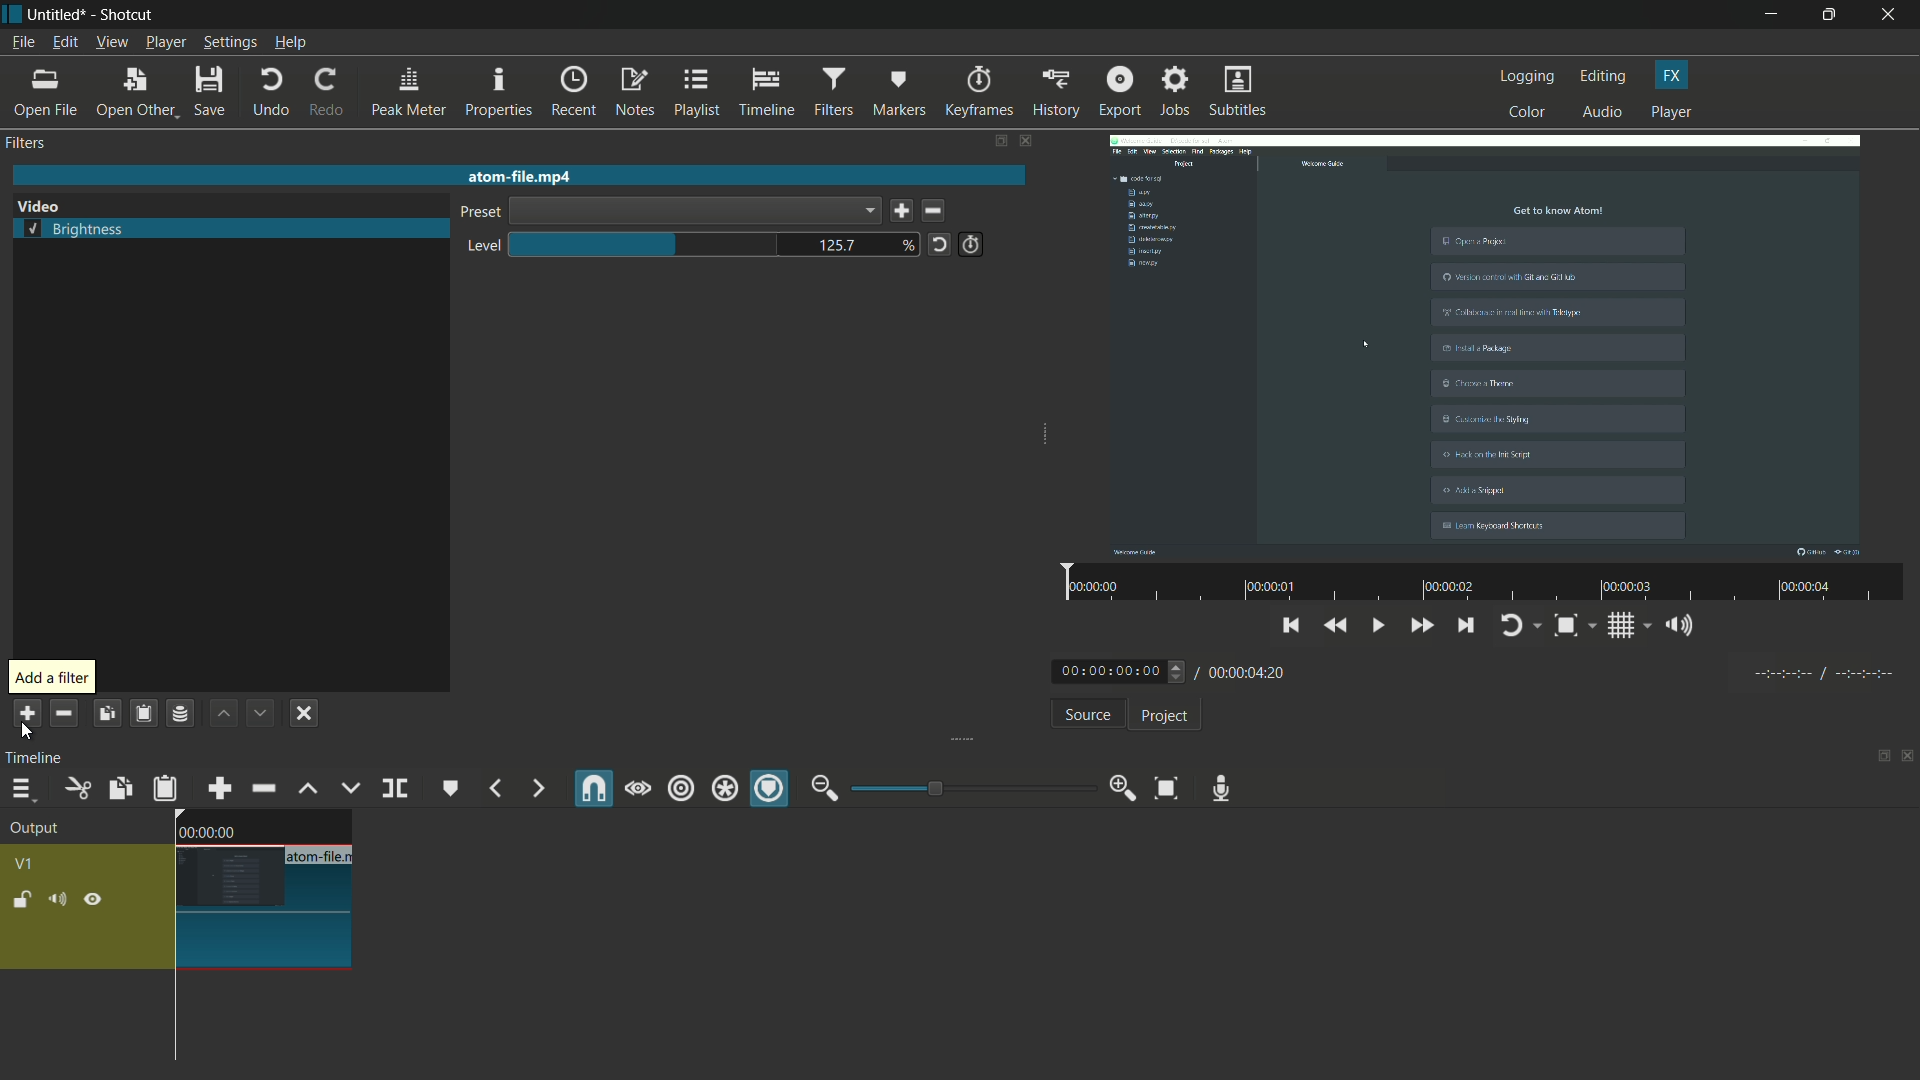  Describe the element at coordinates (128, 16) in the screenshot. I see `Shotcut` at that location.